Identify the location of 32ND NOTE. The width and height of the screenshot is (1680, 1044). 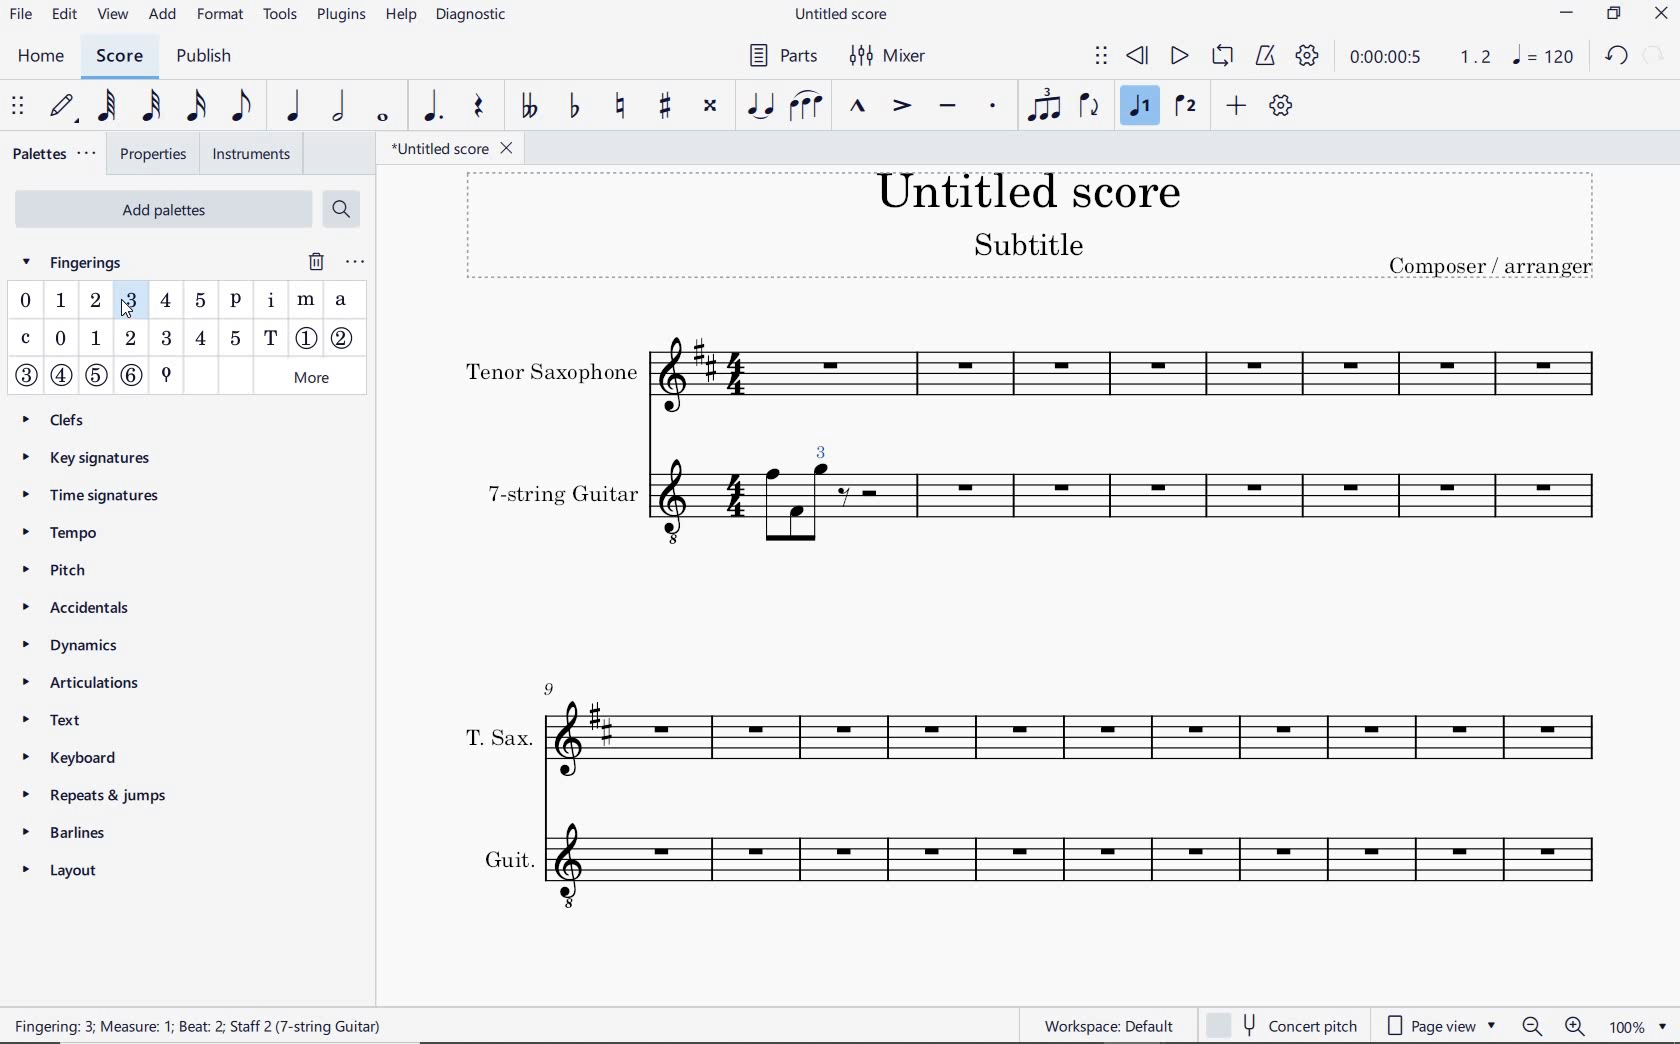
(149, 107).